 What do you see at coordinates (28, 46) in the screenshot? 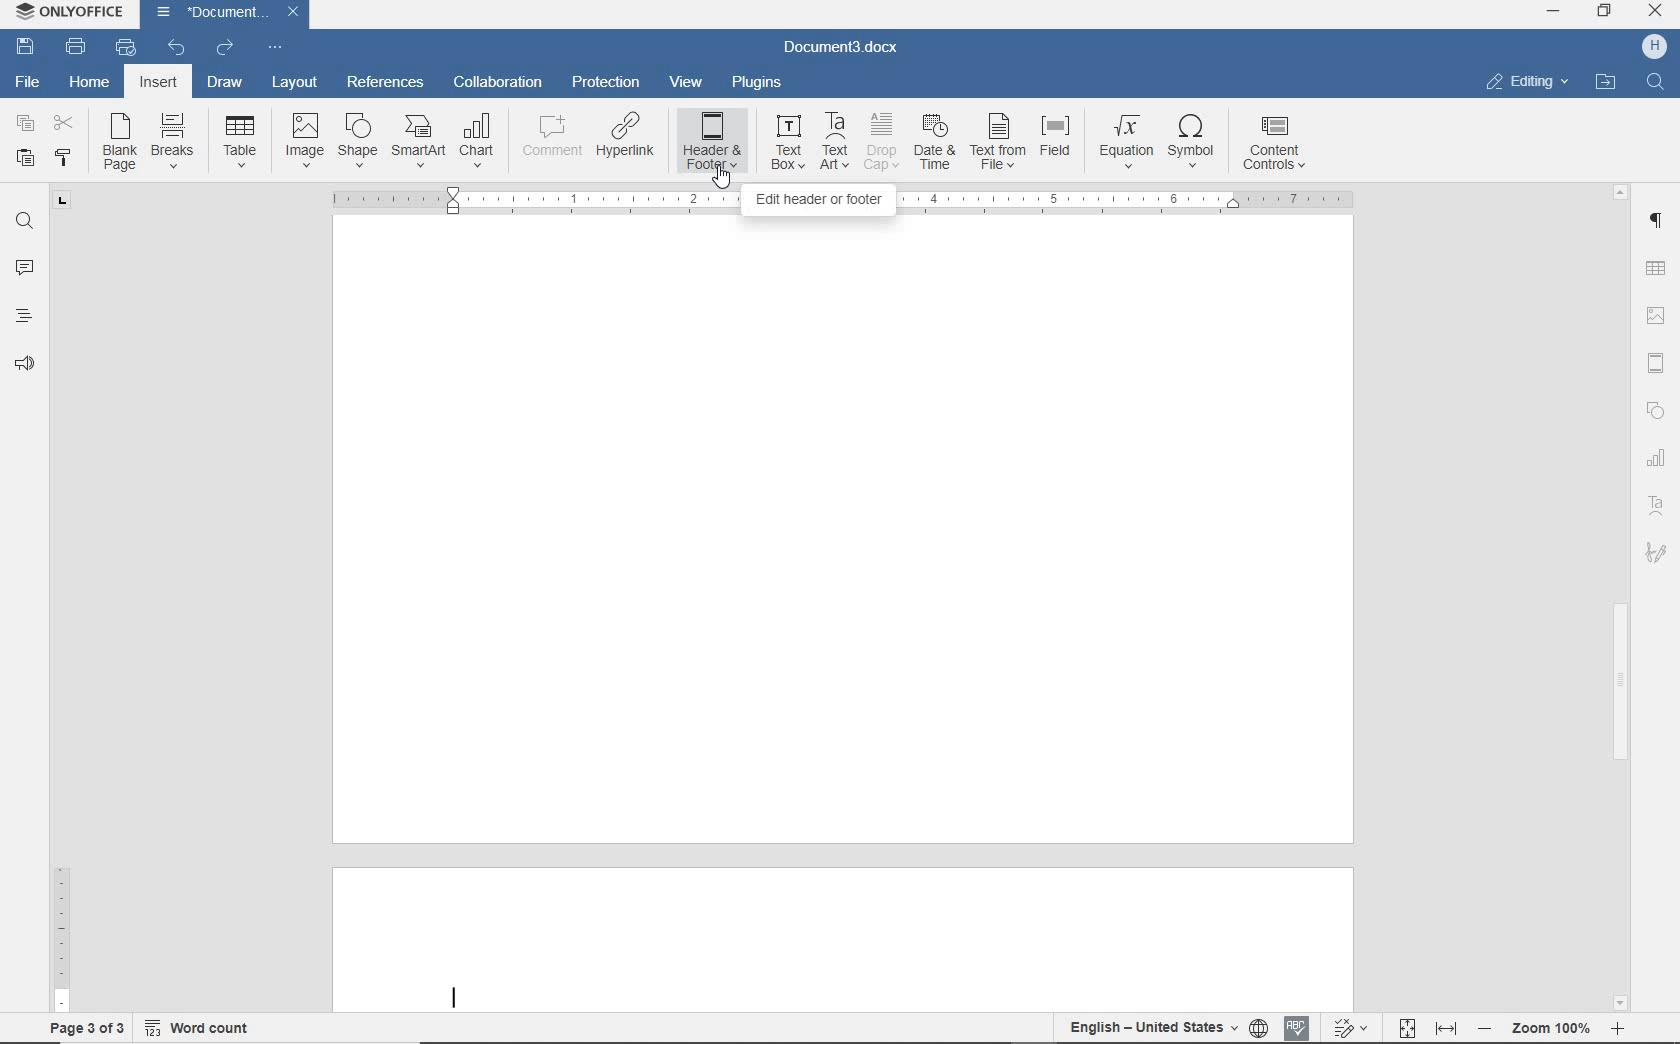
I see `SAVE` at bounding box center [28, 46].